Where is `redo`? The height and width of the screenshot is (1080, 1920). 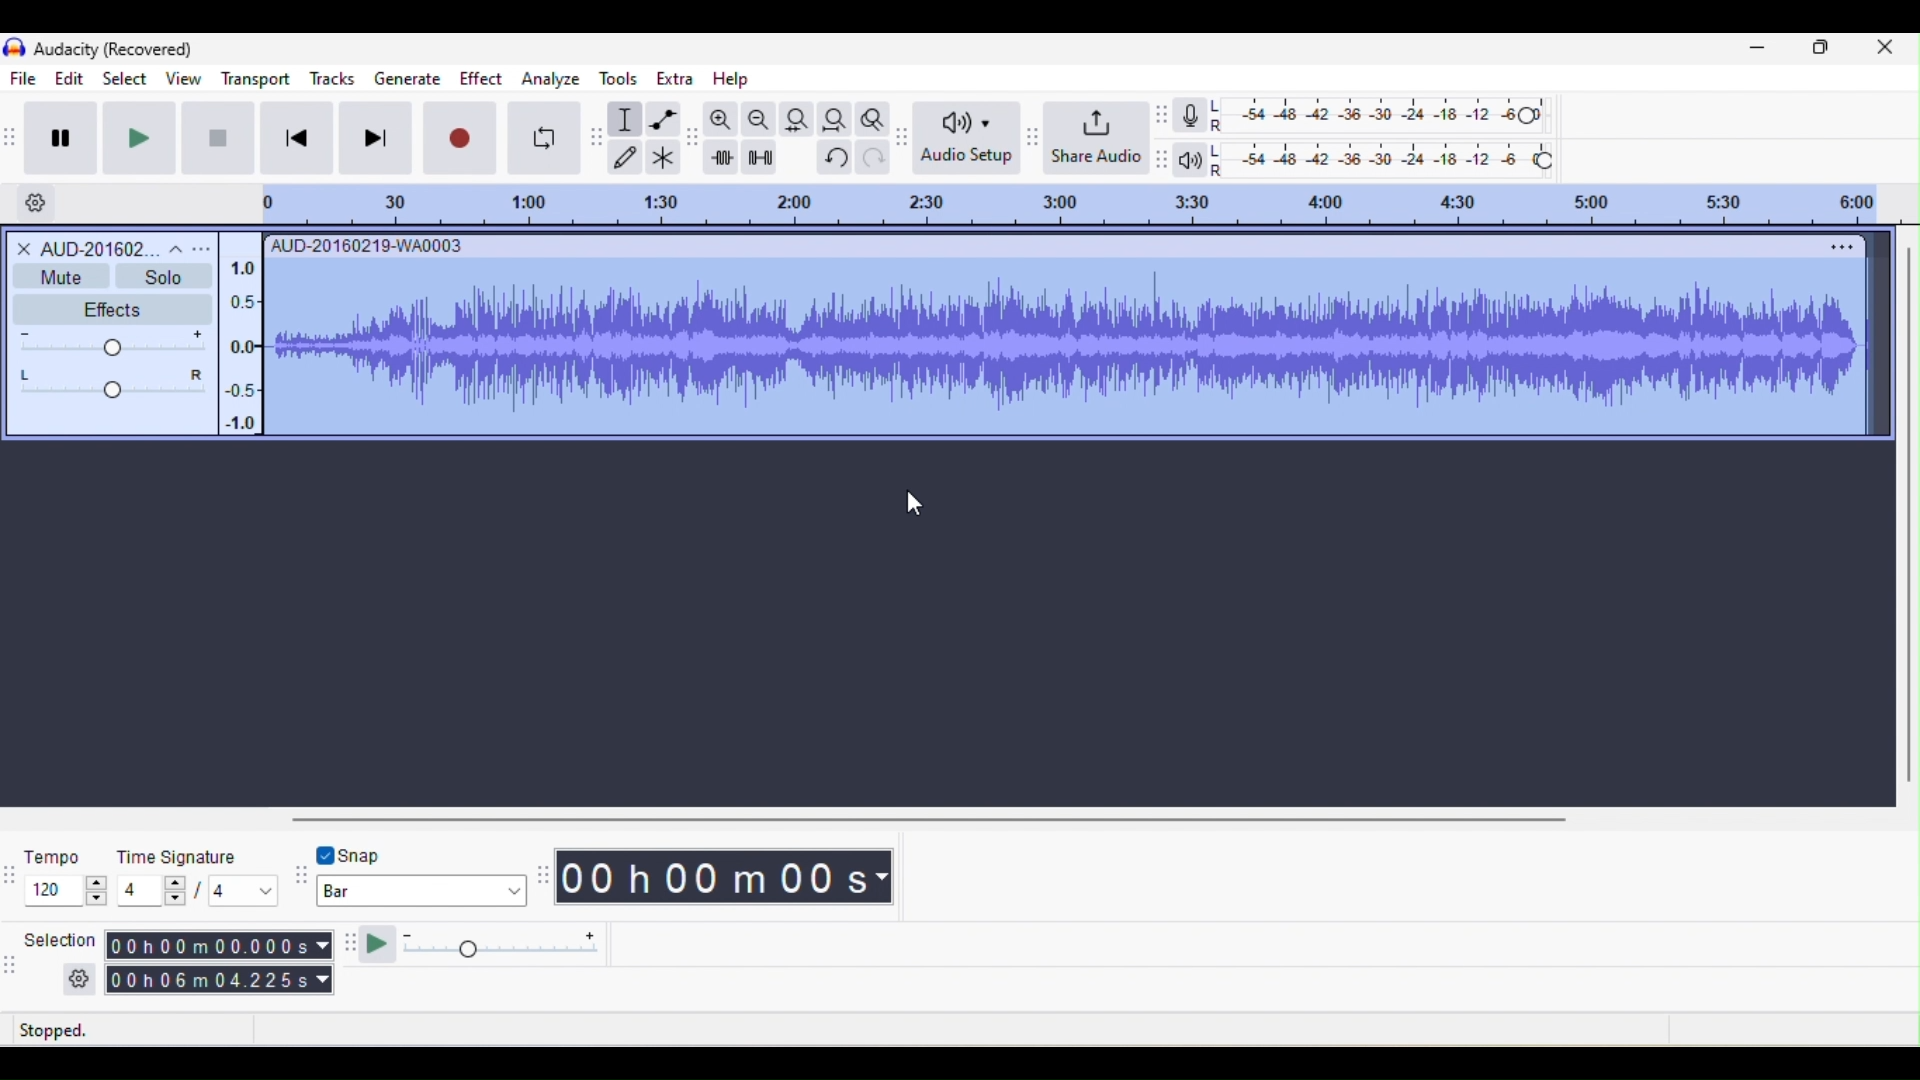 redo is located at coordinates (874, 162).